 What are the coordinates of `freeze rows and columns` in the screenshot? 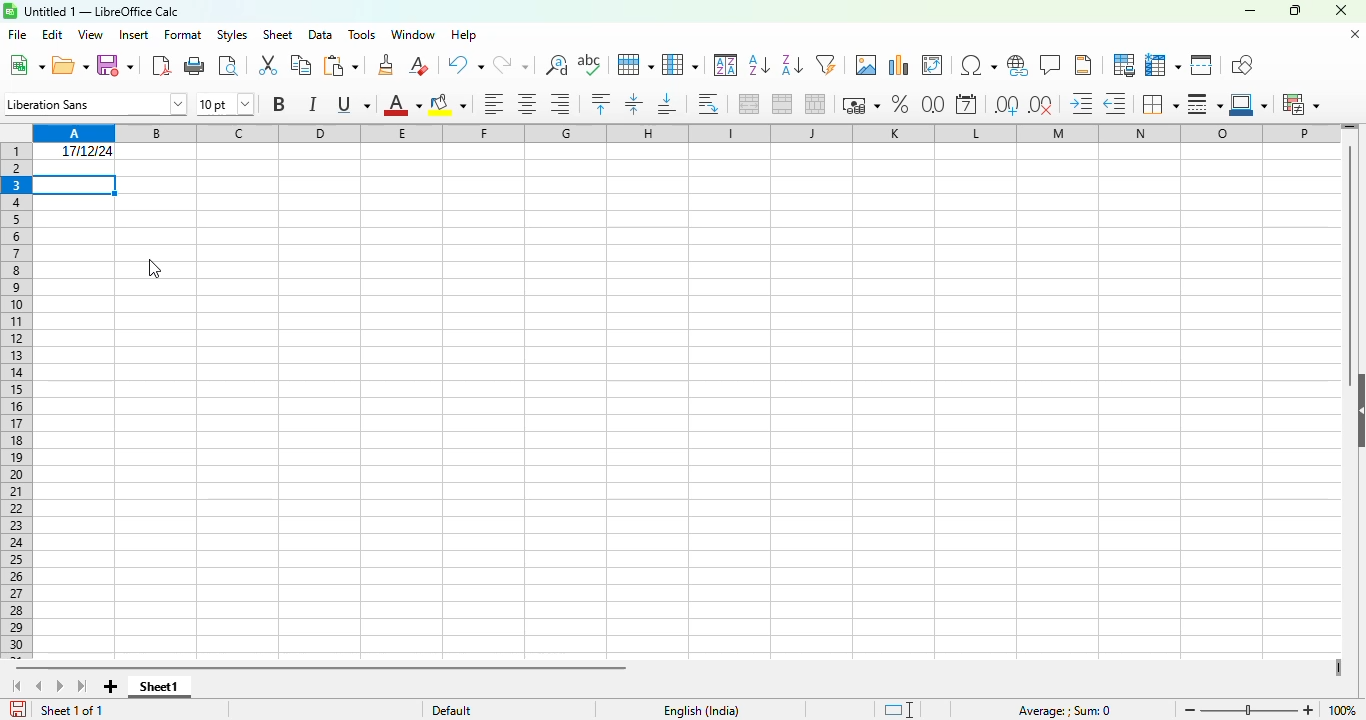 It's located at (1162, 65).